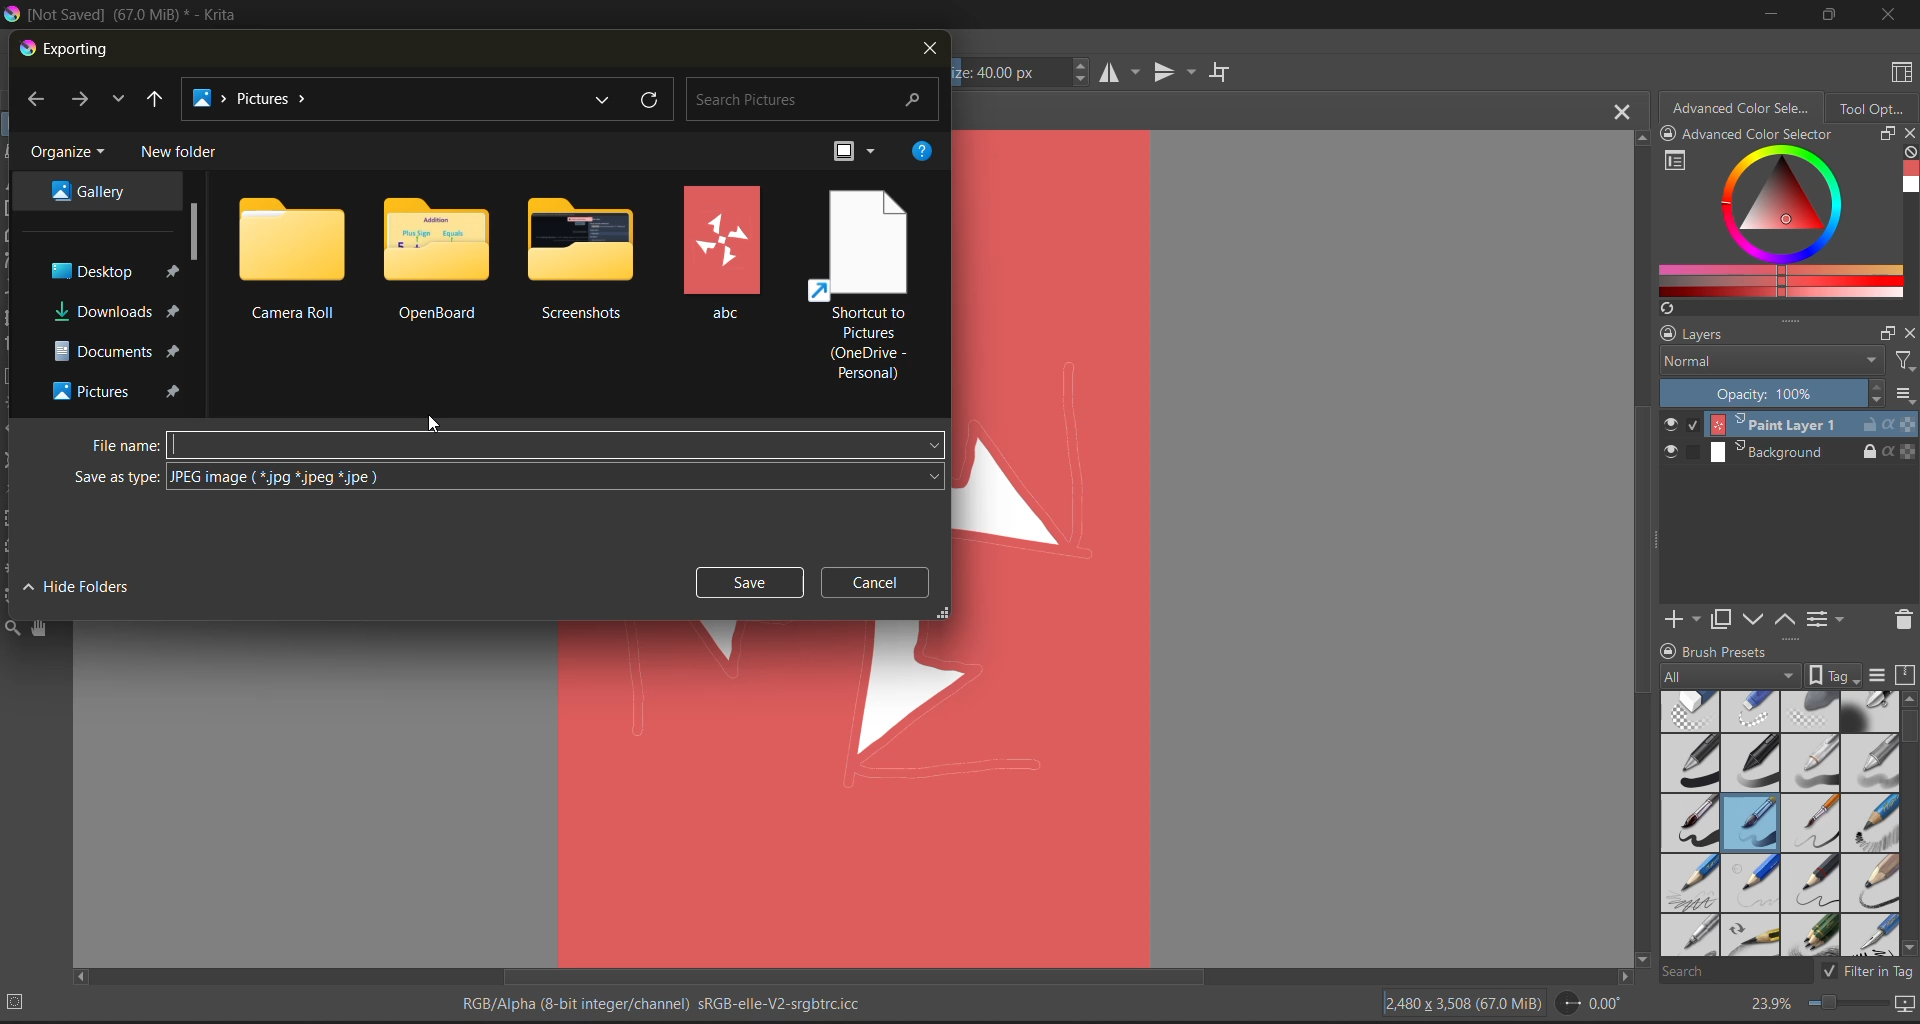 The height and width of the screenshot is (1024, 1920). What do you see at coordinates (747, 582) in the screenshot?
I see `save` at bounding box center [747, 582].